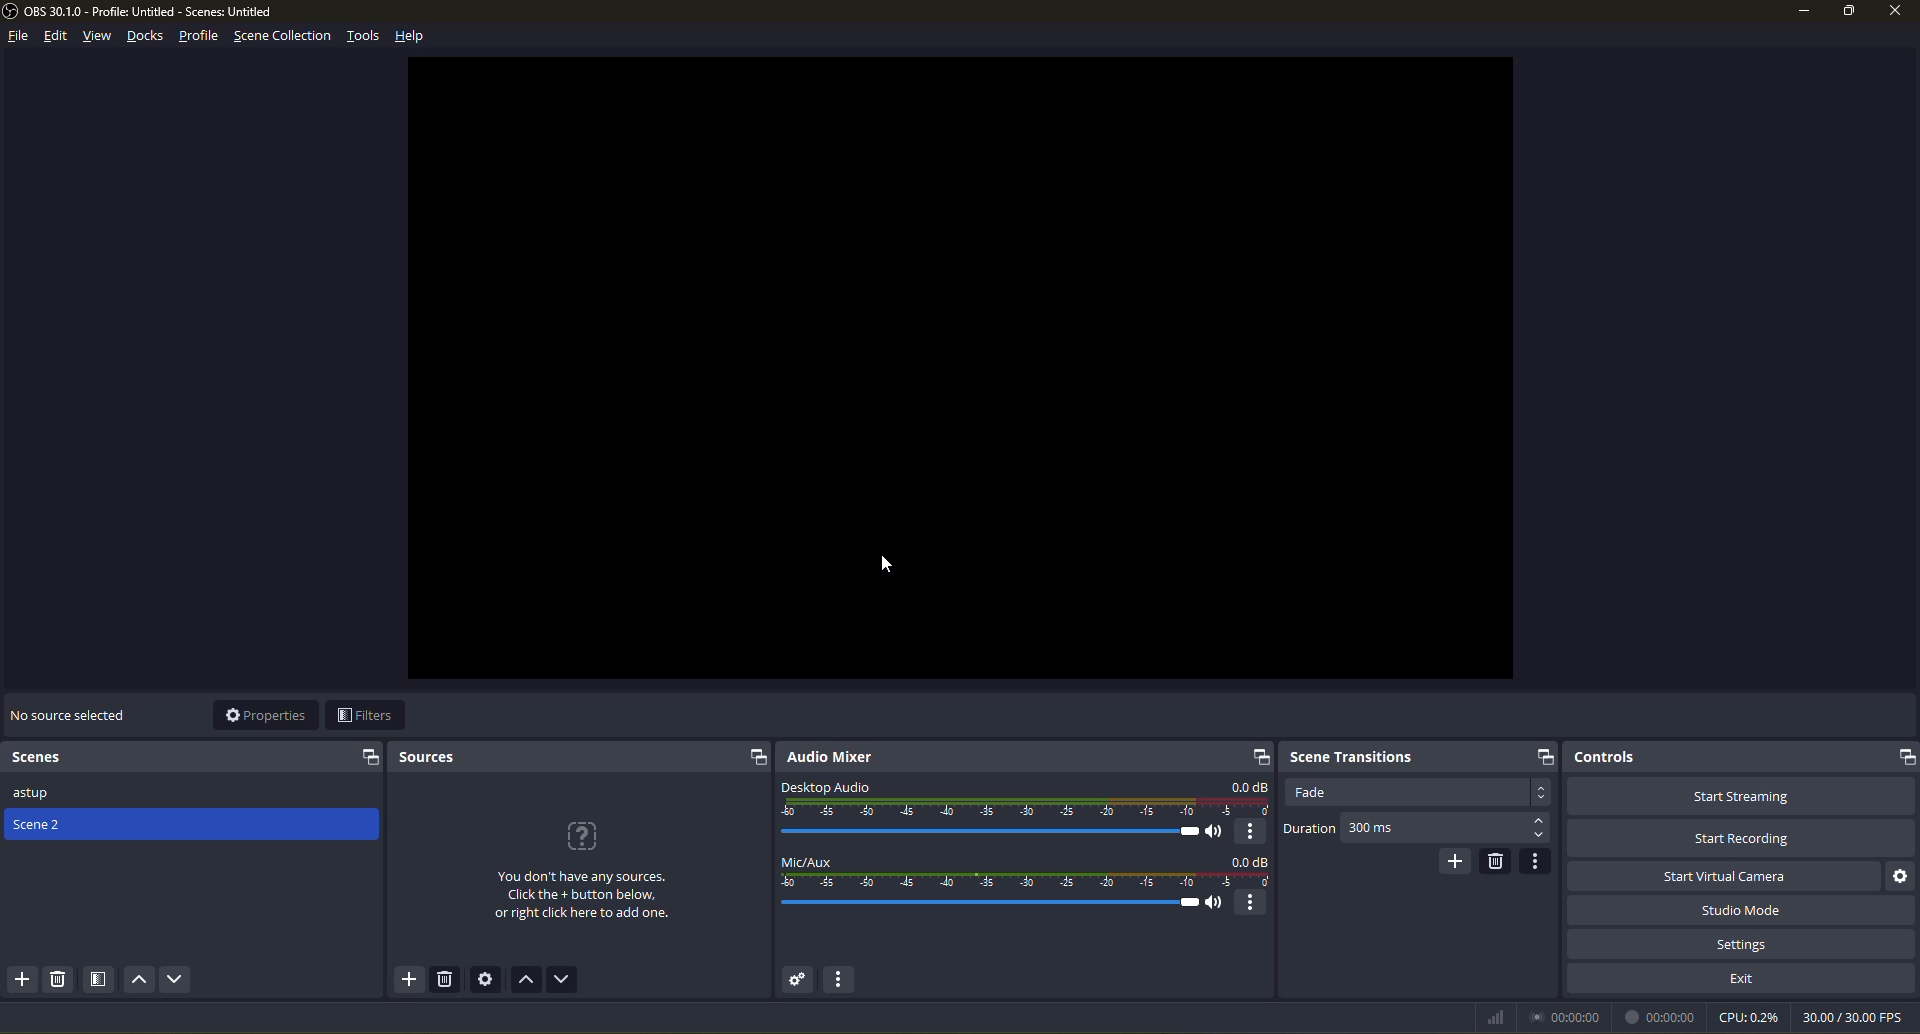  What do you see at coordinates (445, 979) in the screenshot?
I see `remove selected source` at bounding box center [445, 979].